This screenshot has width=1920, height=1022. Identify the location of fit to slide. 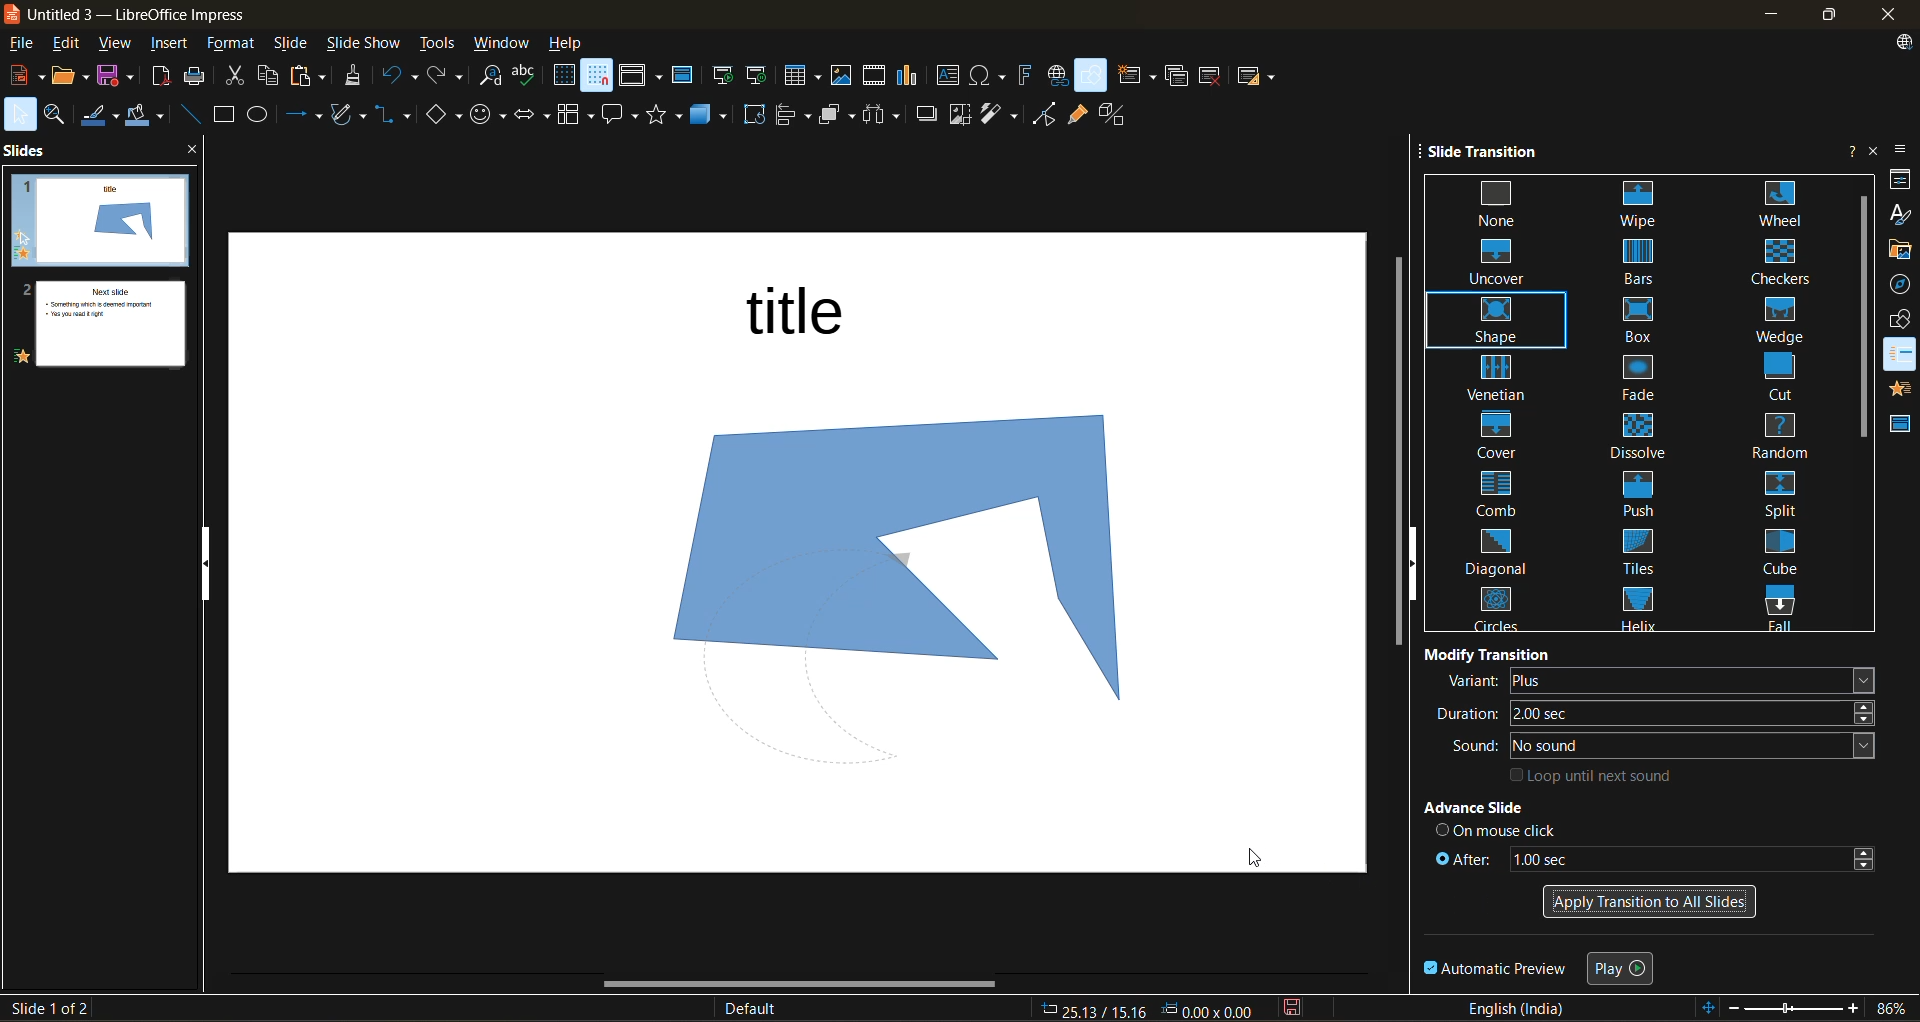
(1711, 1006).